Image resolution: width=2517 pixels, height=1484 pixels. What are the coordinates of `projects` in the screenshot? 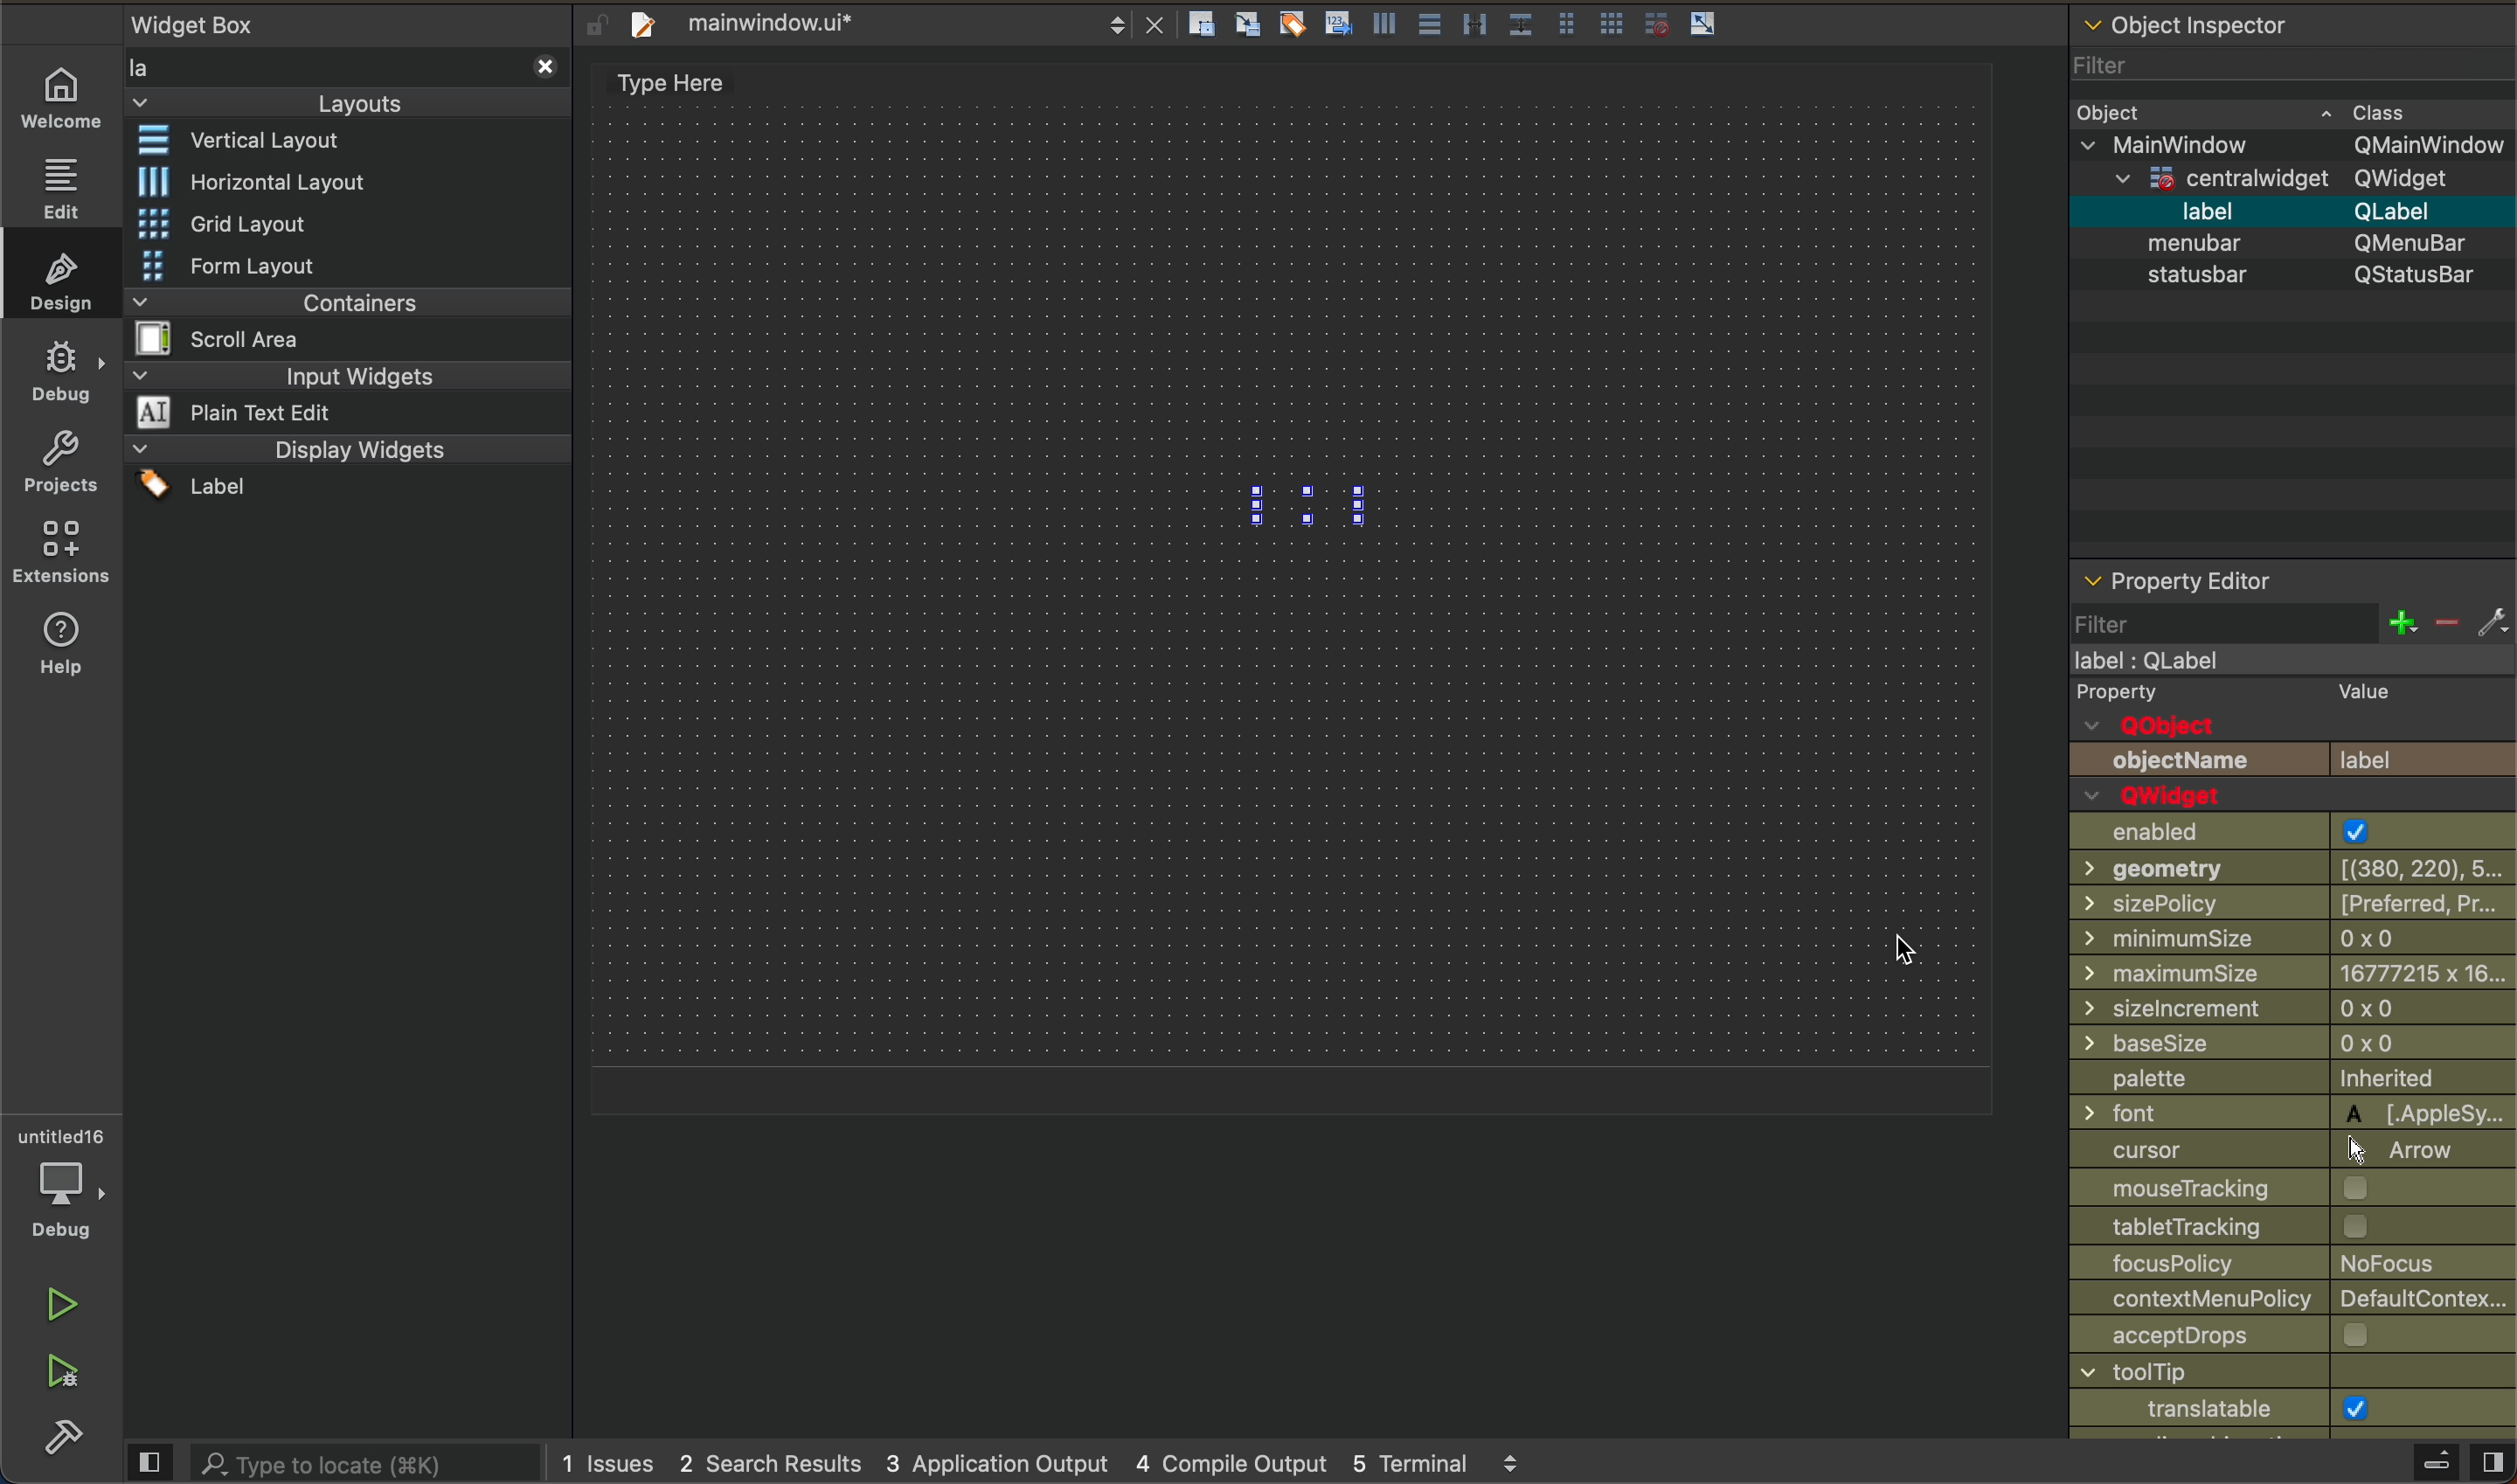 It's located at (56, 469).